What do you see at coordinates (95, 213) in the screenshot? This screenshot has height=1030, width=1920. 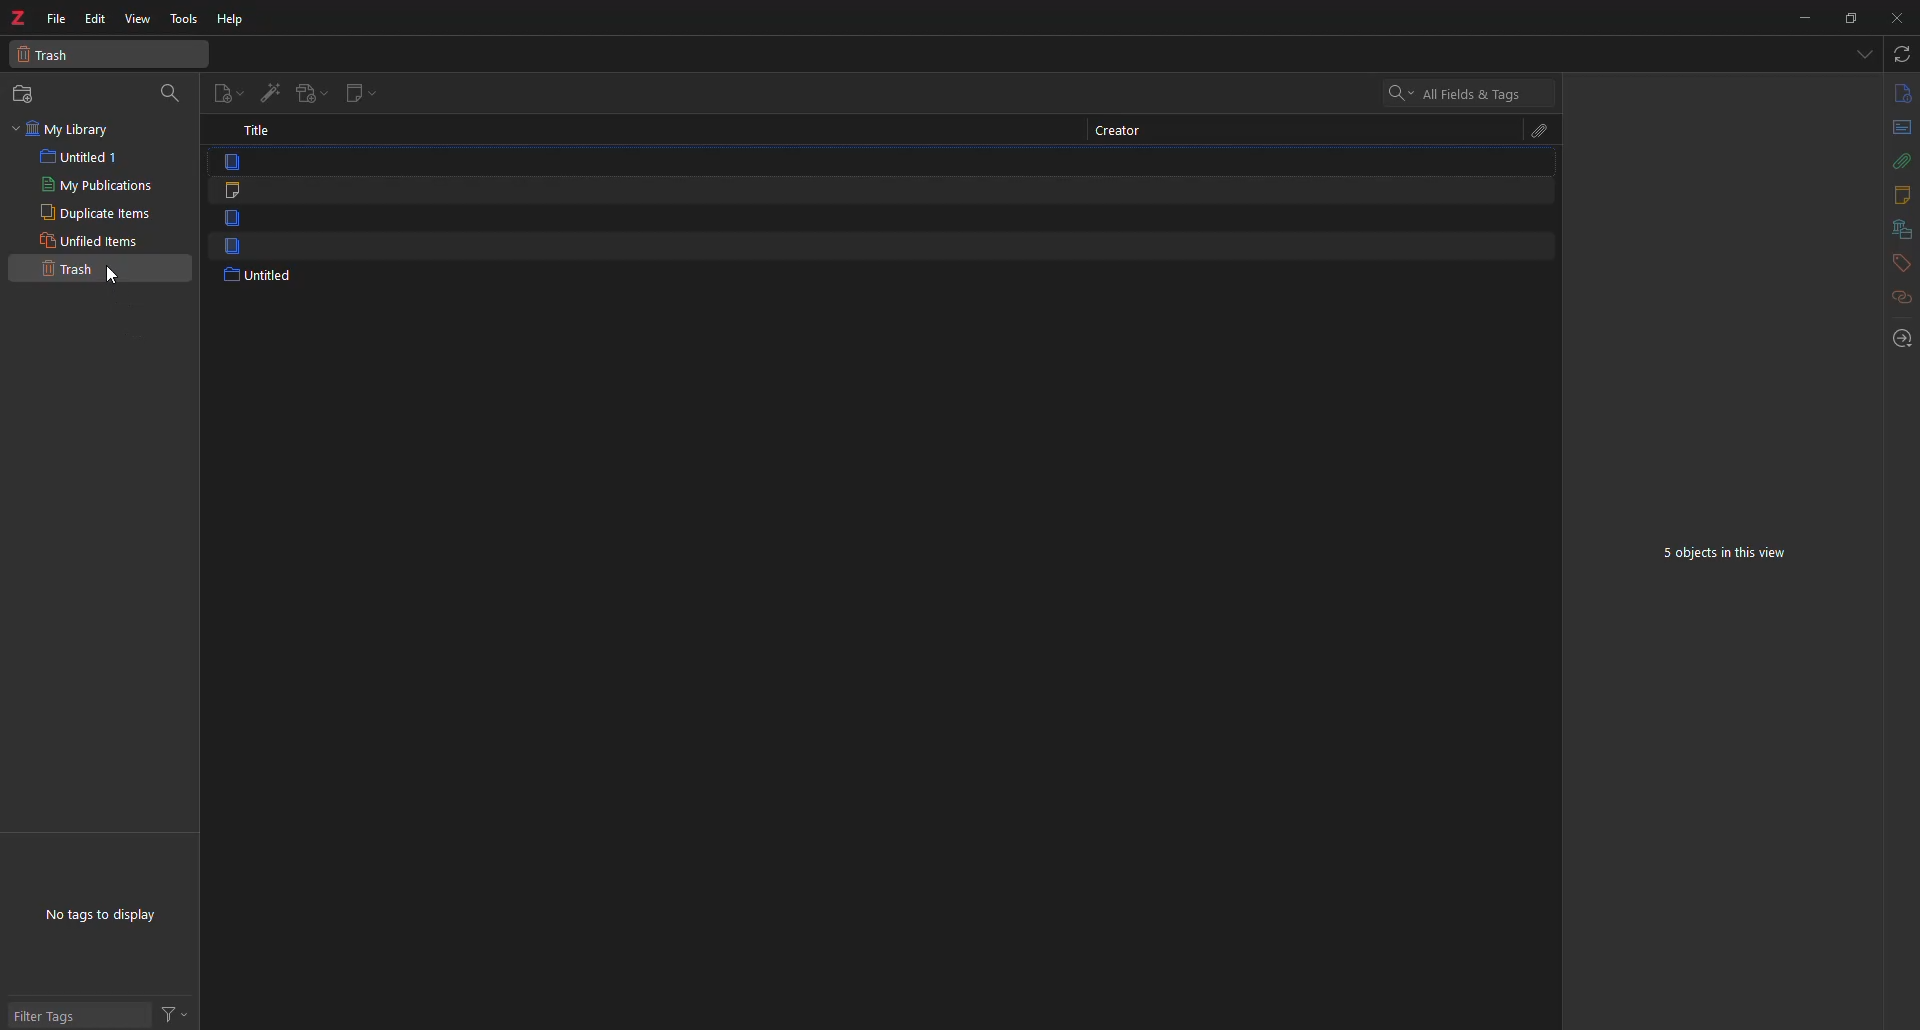 I see `duplicate items` at bounding box center [95, 213].